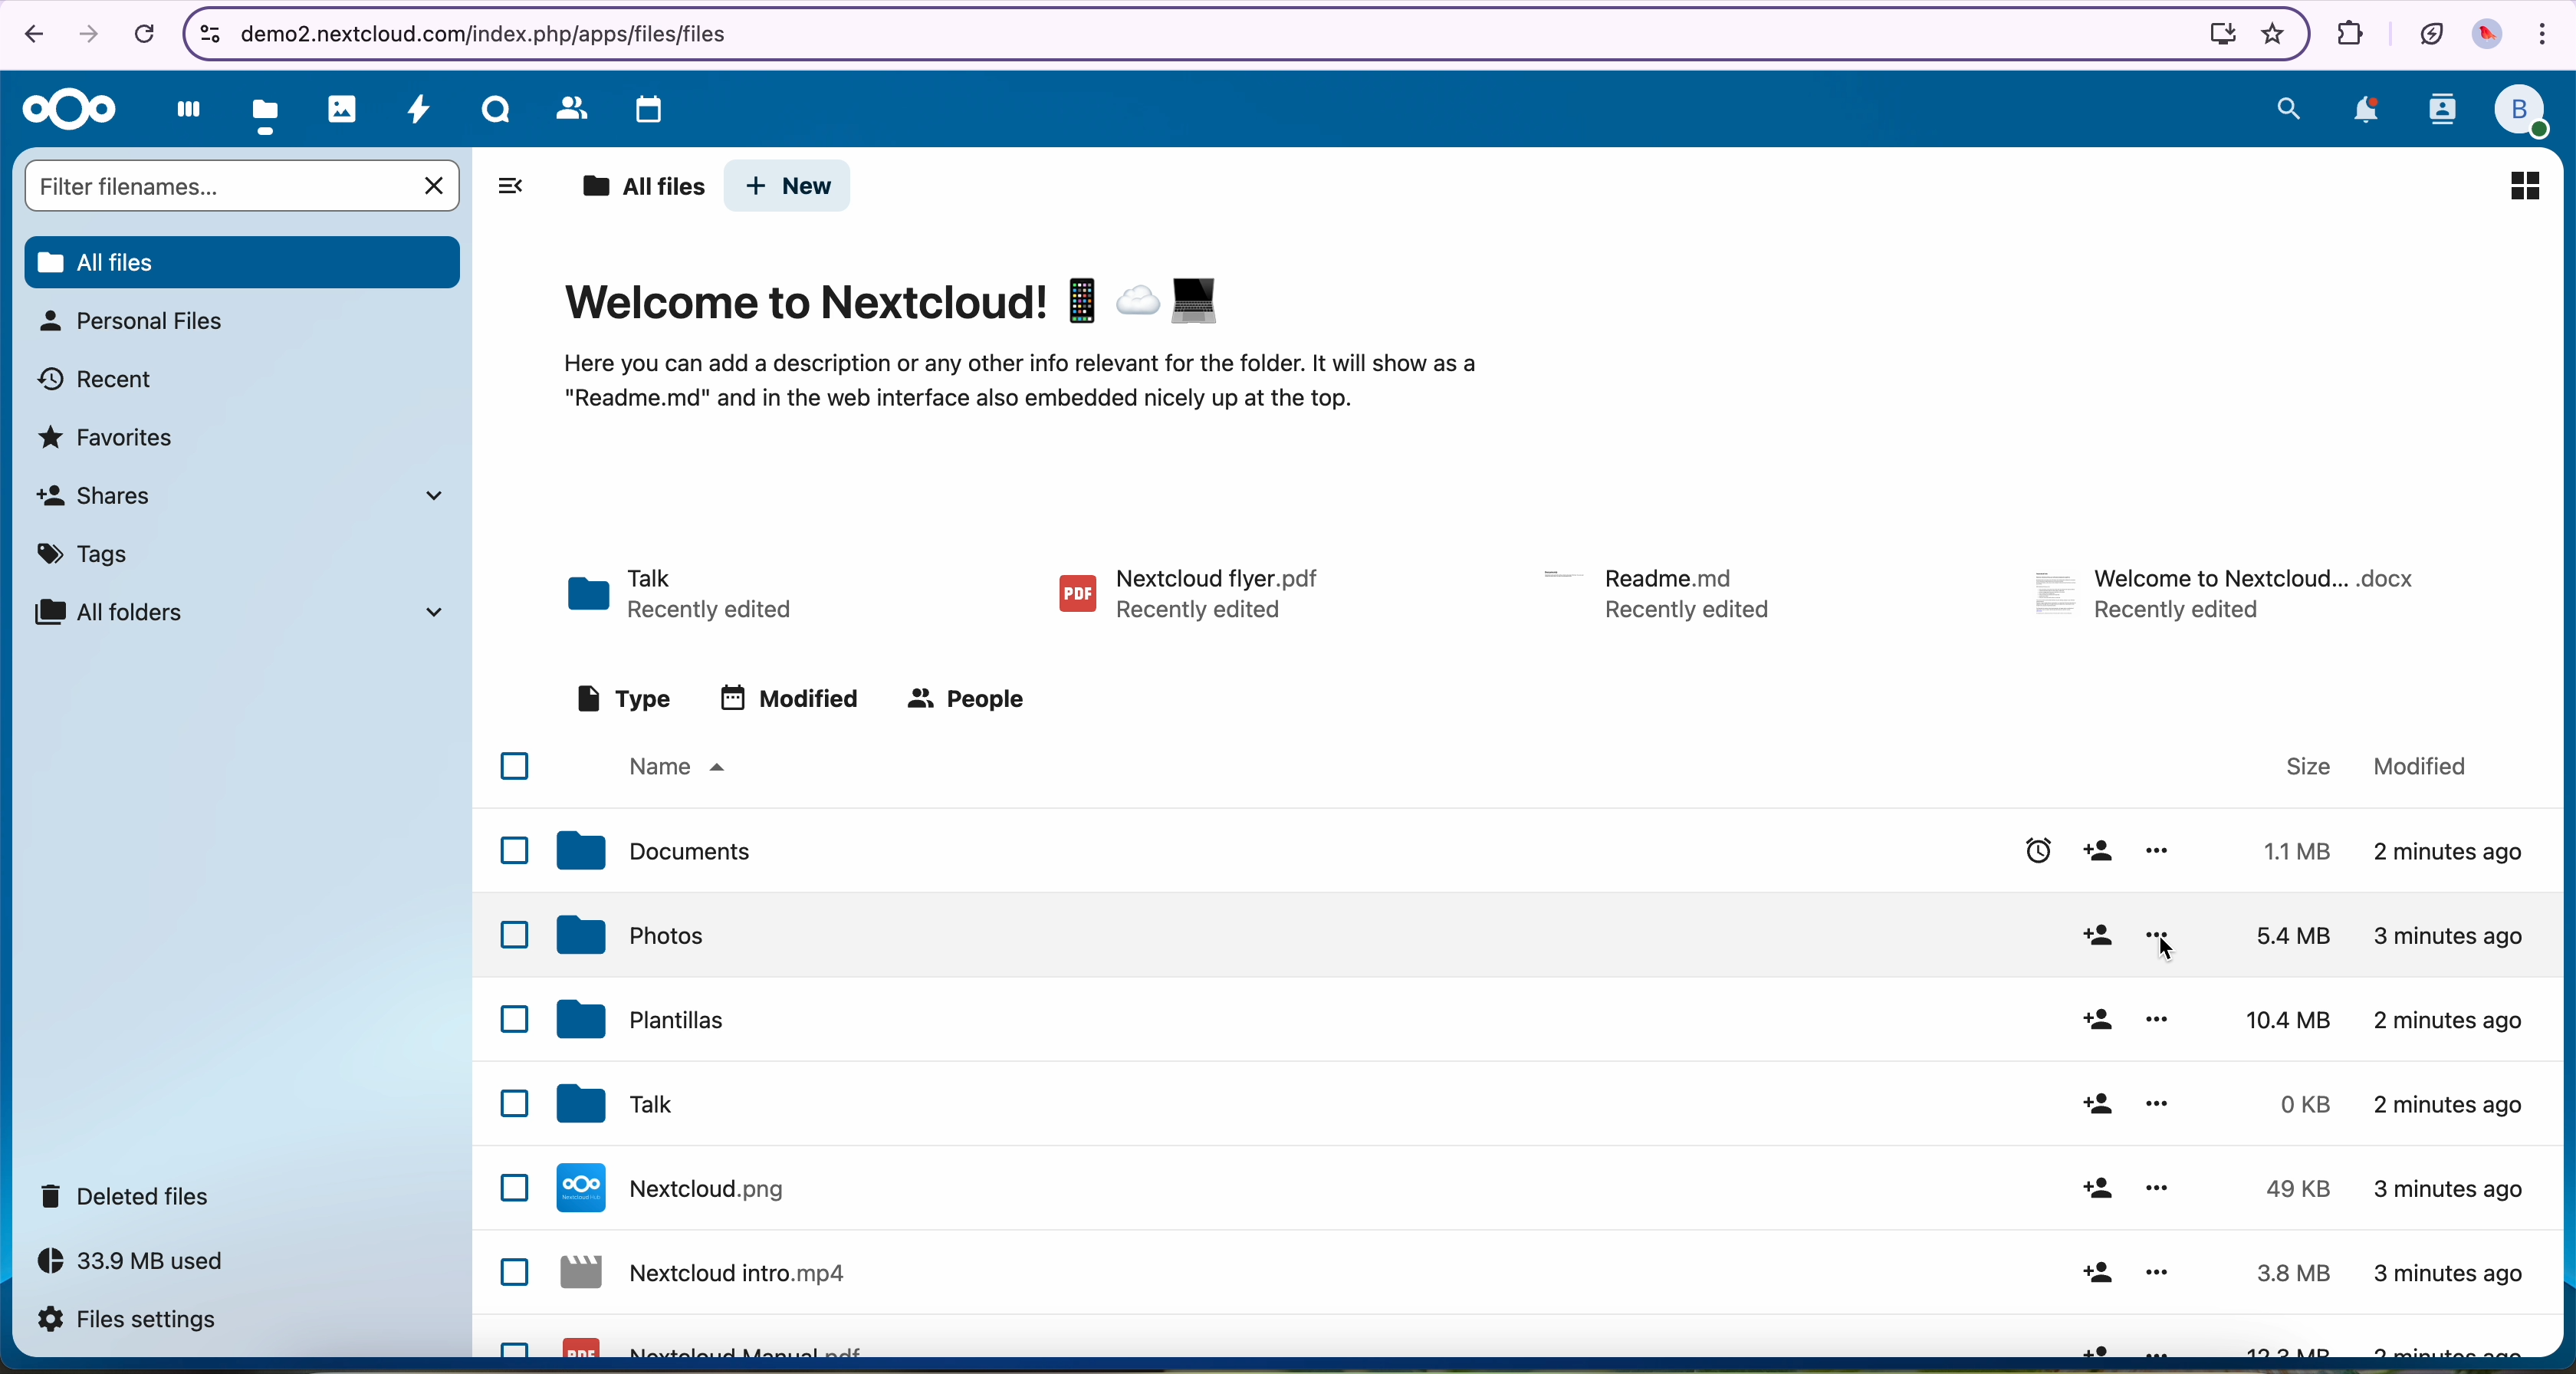 The image size is (2576, 1374). What do you see at coordinates (790, 697) in the screenshot?
I see `modified` at bounding box center [790, 697].